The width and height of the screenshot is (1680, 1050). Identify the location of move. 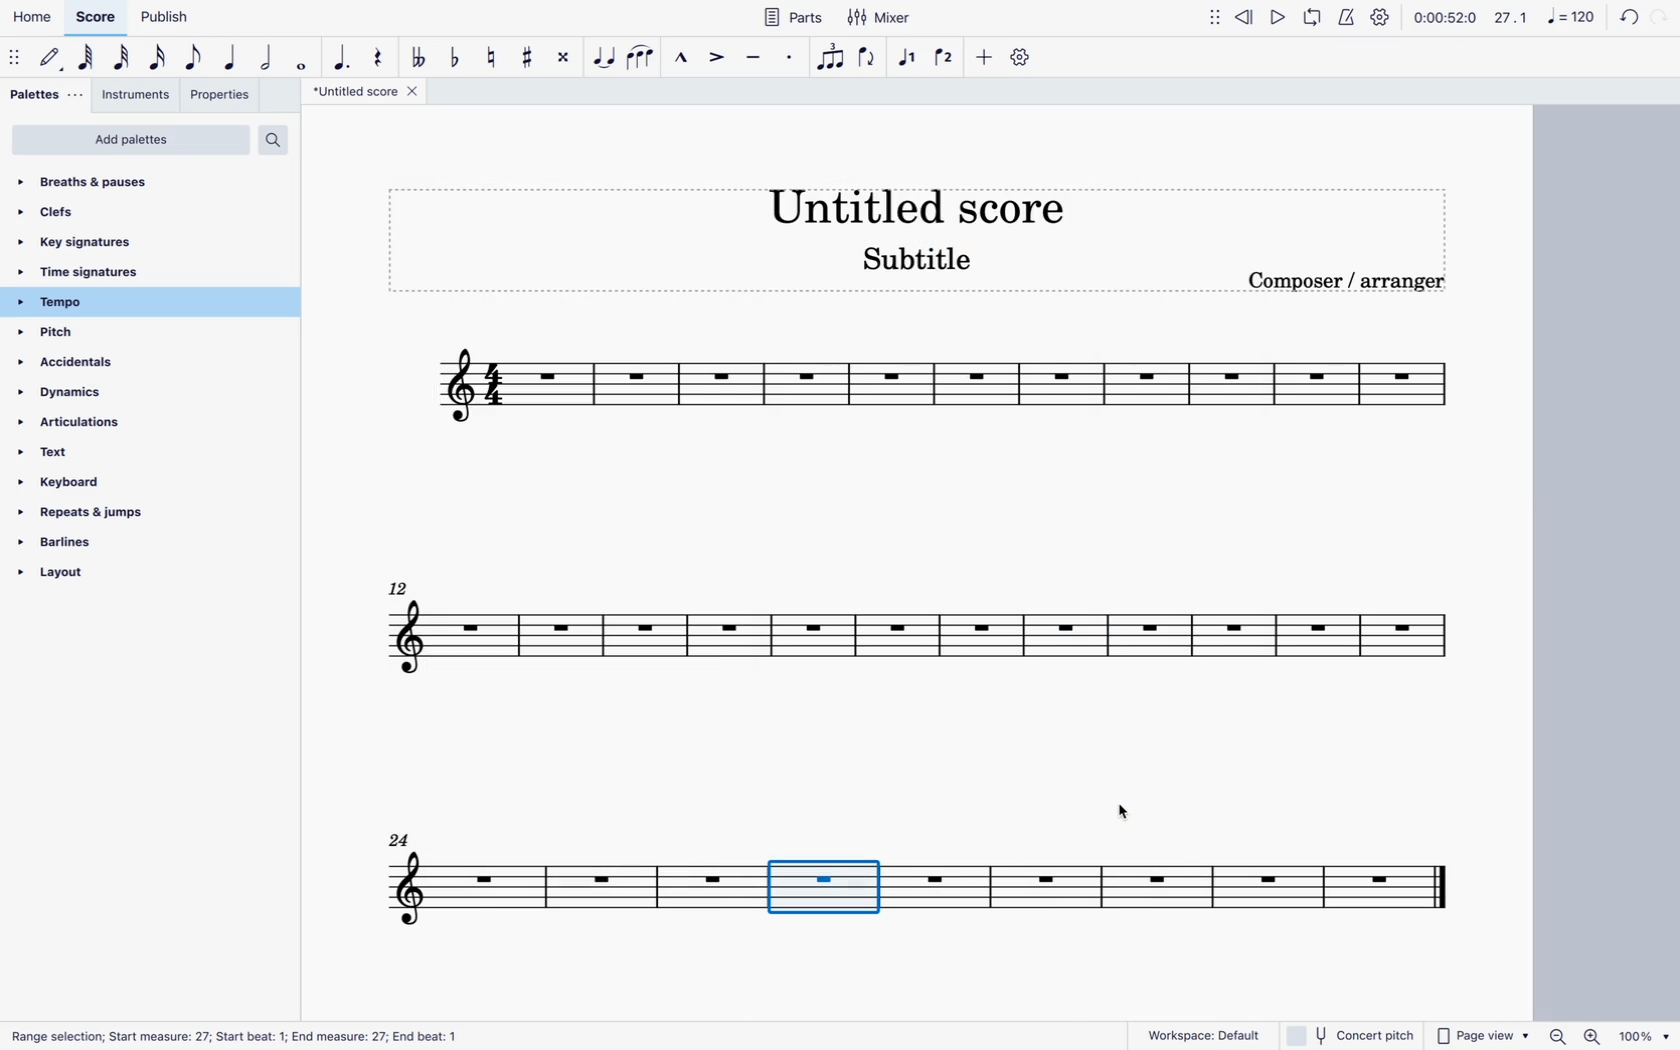
(1209, 16).